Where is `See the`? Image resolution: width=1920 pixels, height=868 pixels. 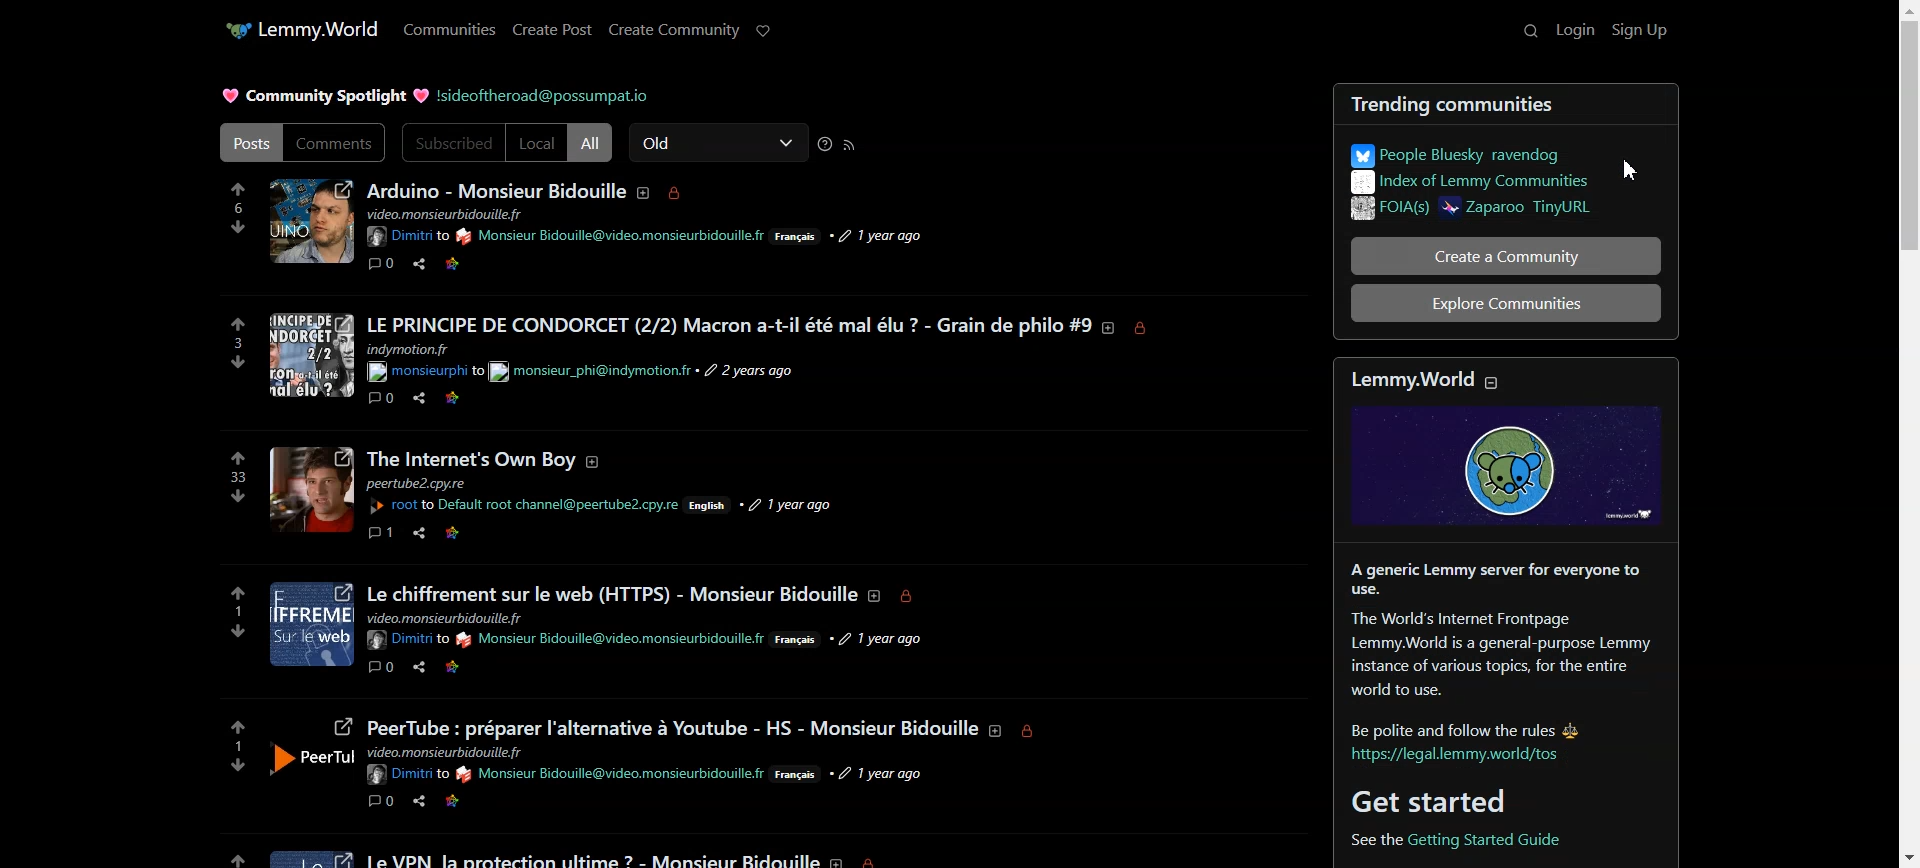
See the is located at coordinates (1362, 838).